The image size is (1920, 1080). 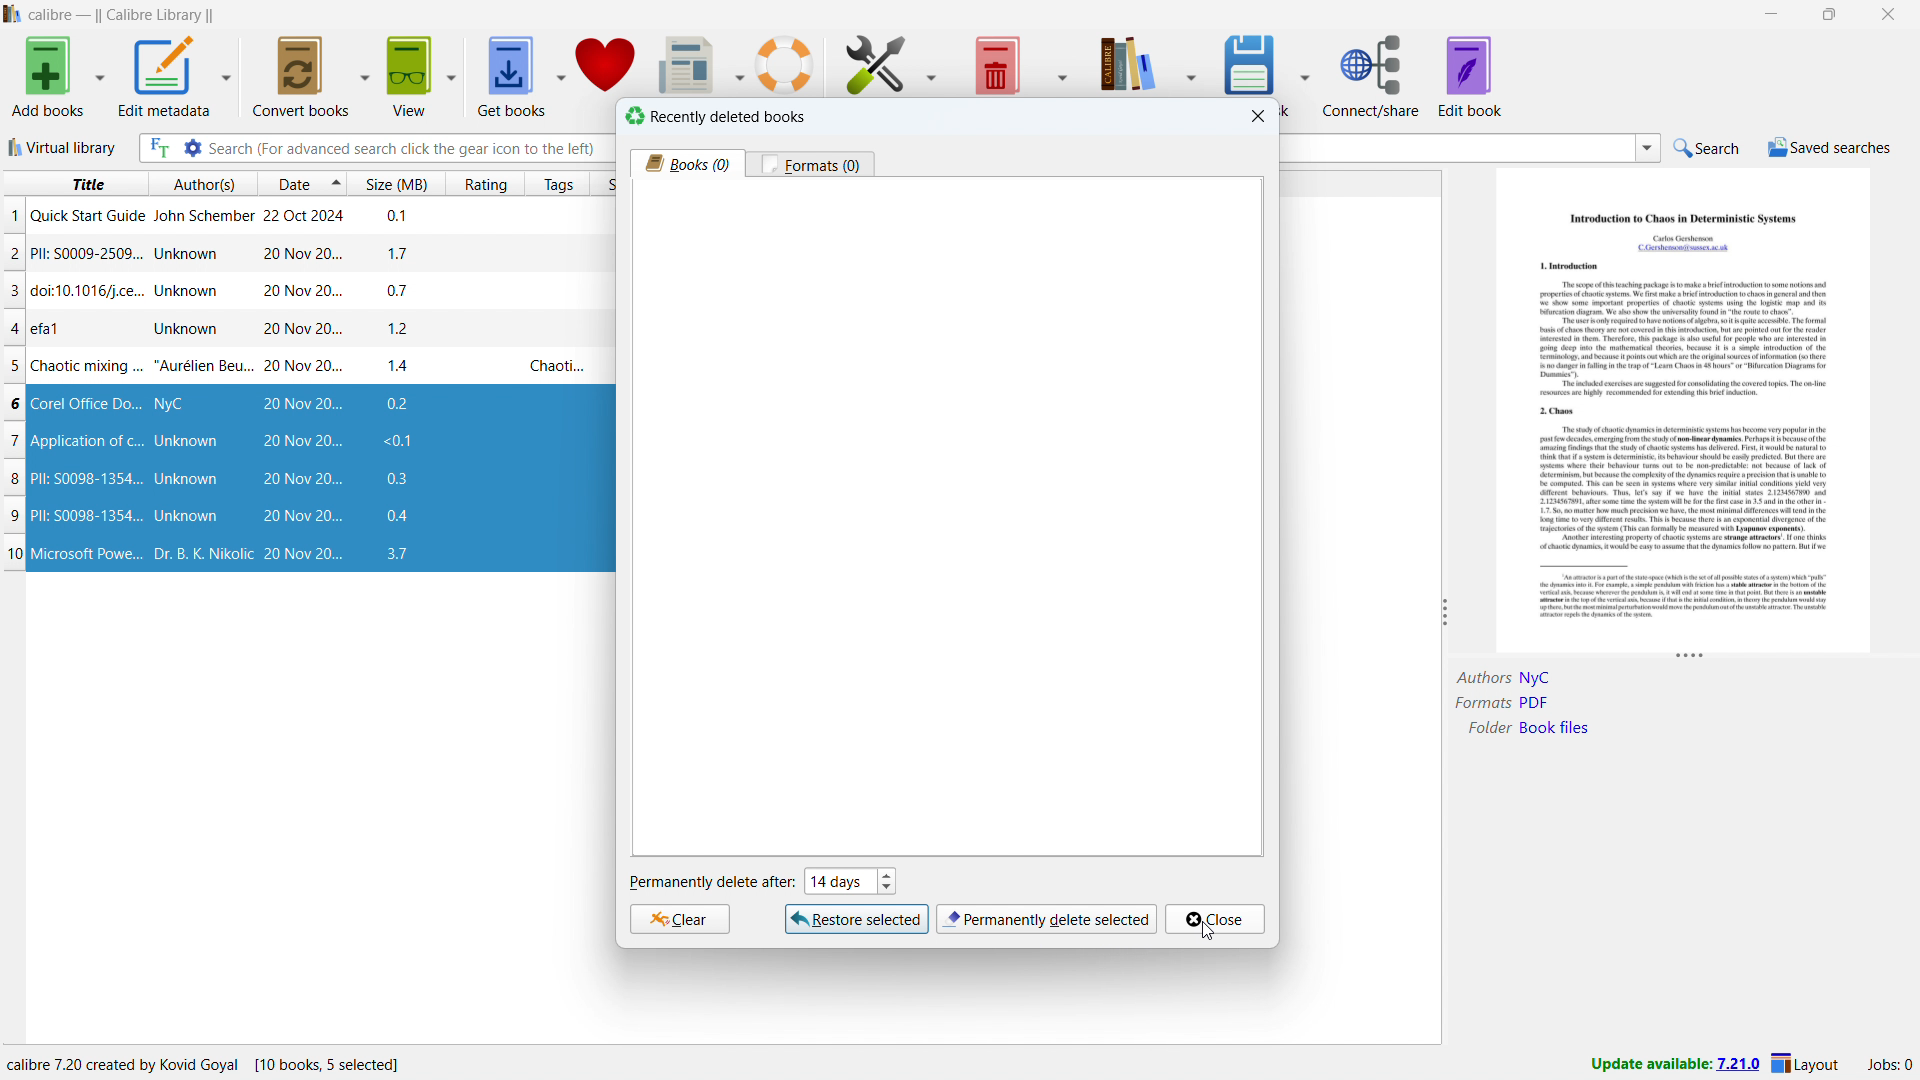 What do you see at coordinates (858, 919) in the screenshot?
I see `restore selcted` at bounding box center [858, 919].